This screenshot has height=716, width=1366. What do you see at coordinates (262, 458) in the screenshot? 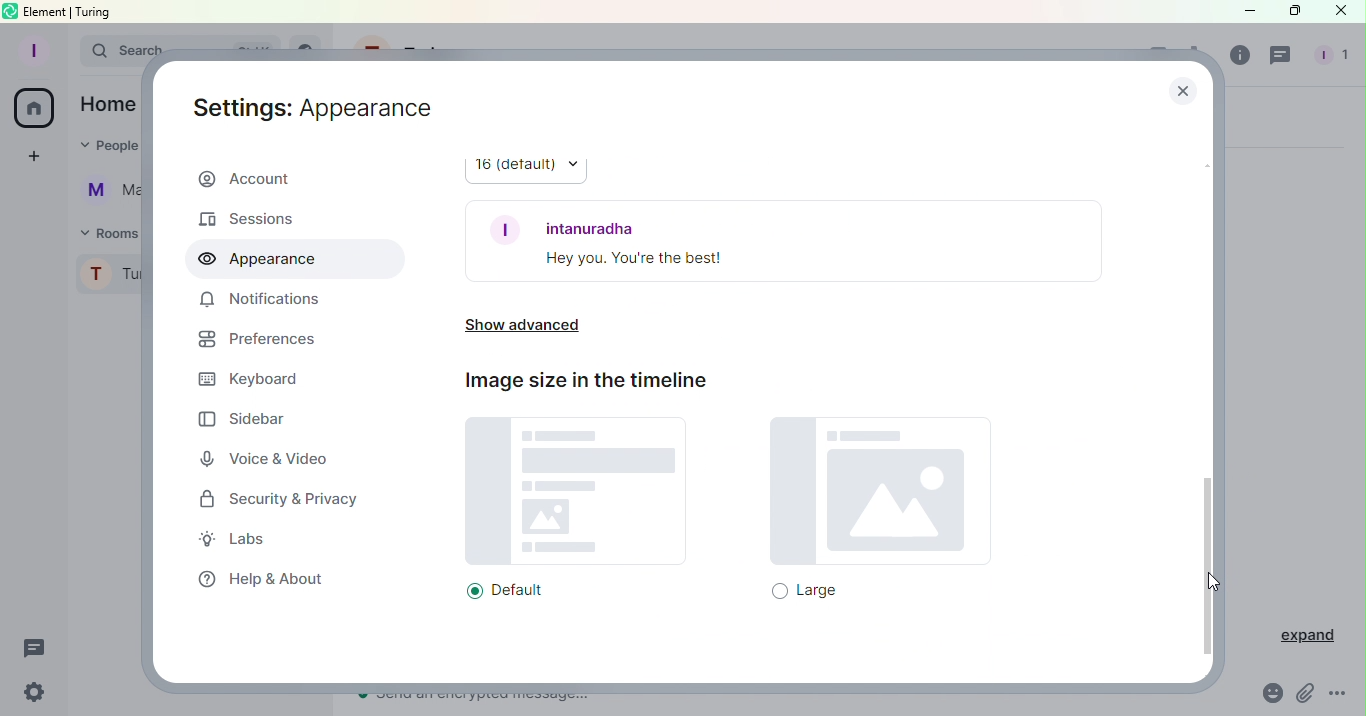
I see `Voice and Video` at bounding box center [262, 458].